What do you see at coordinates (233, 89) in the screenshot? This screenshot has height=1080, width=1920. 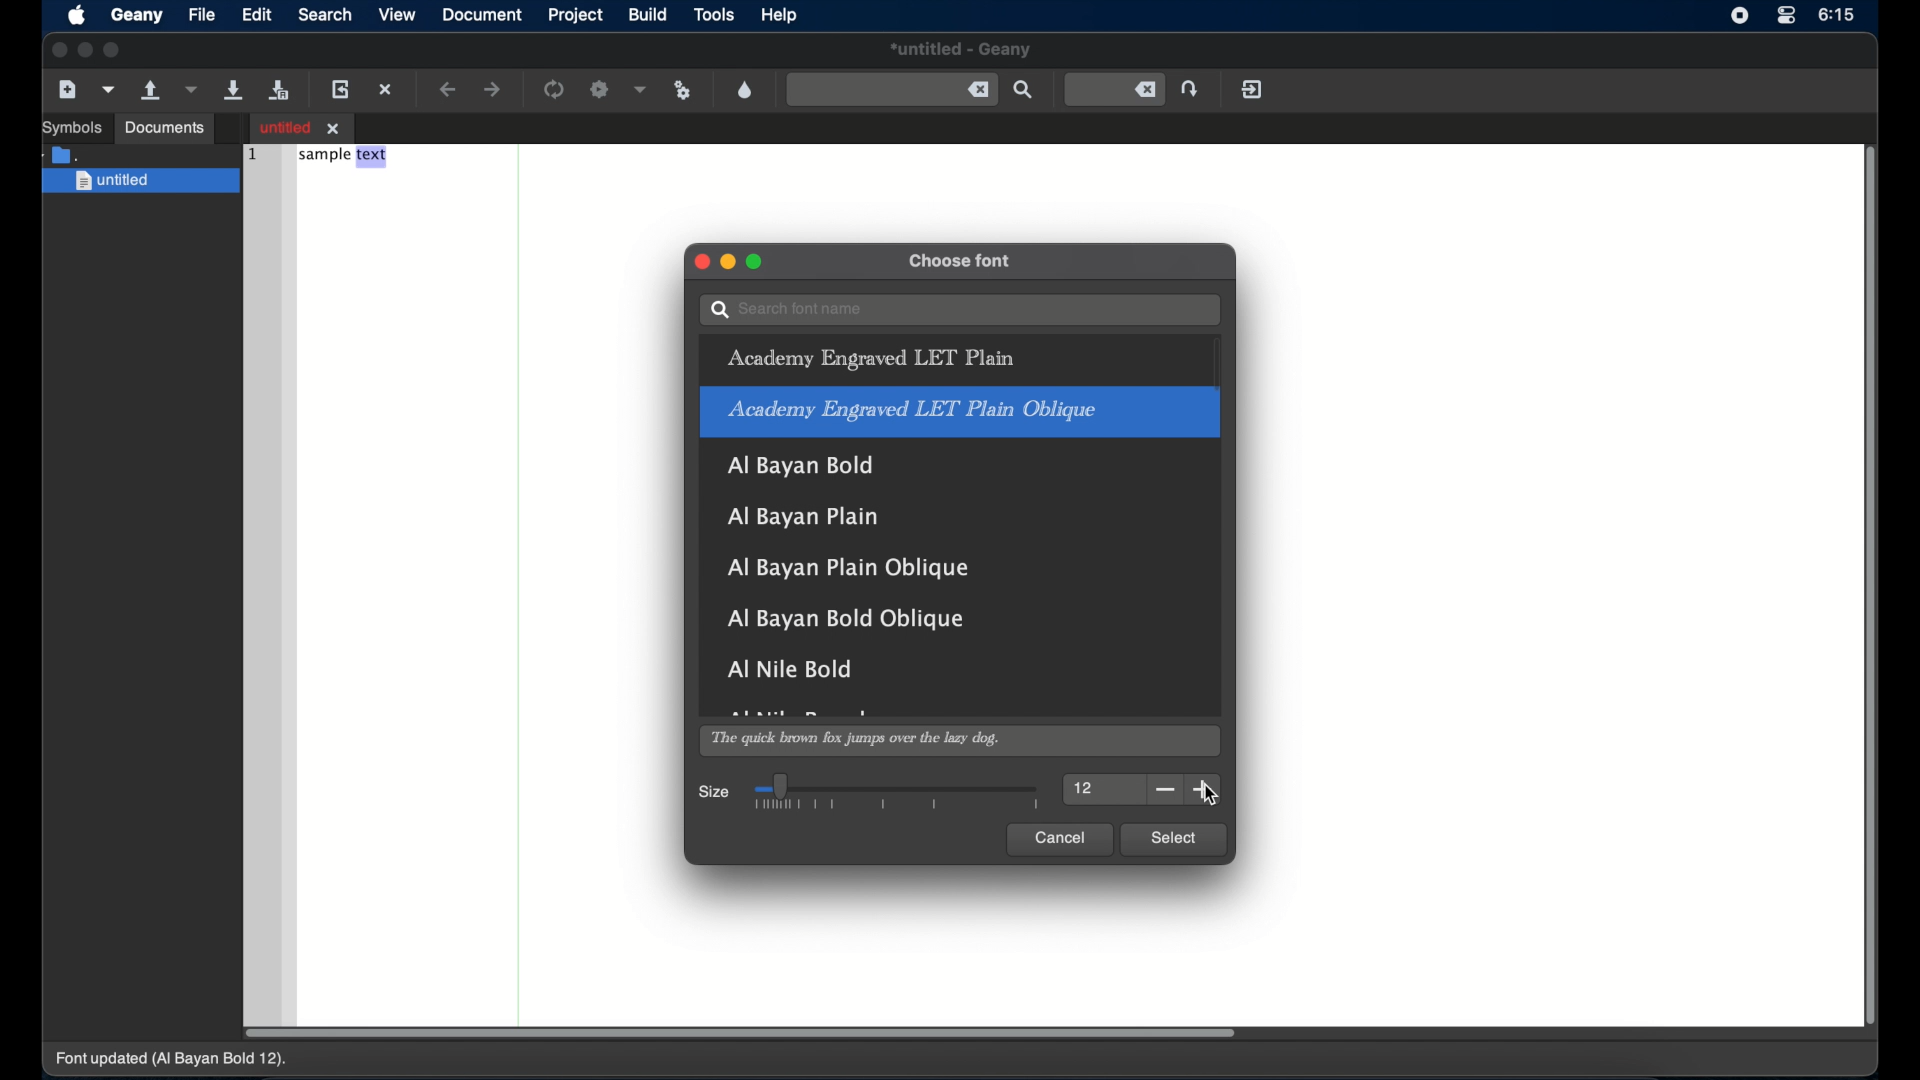 I see `save the current file` at bounding box center [233, 89].